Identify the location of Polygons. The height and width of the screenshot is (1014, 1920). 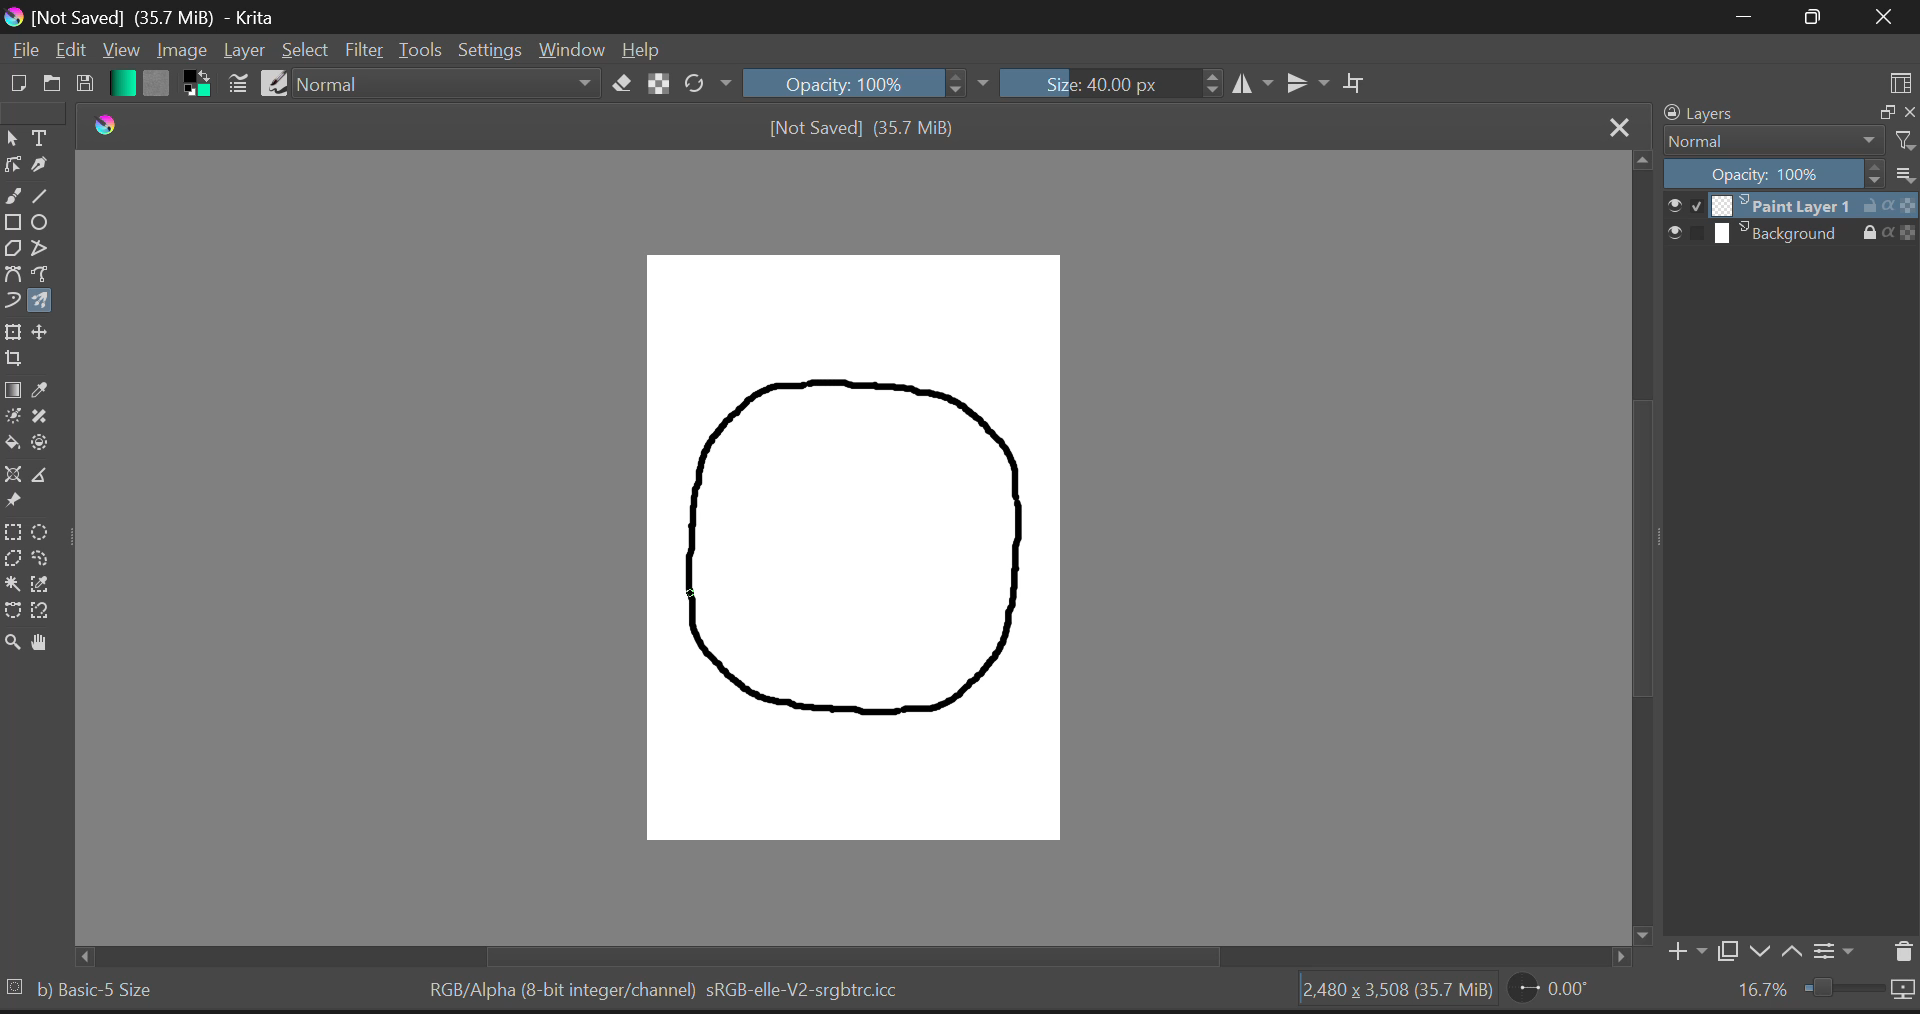
(12, 247).